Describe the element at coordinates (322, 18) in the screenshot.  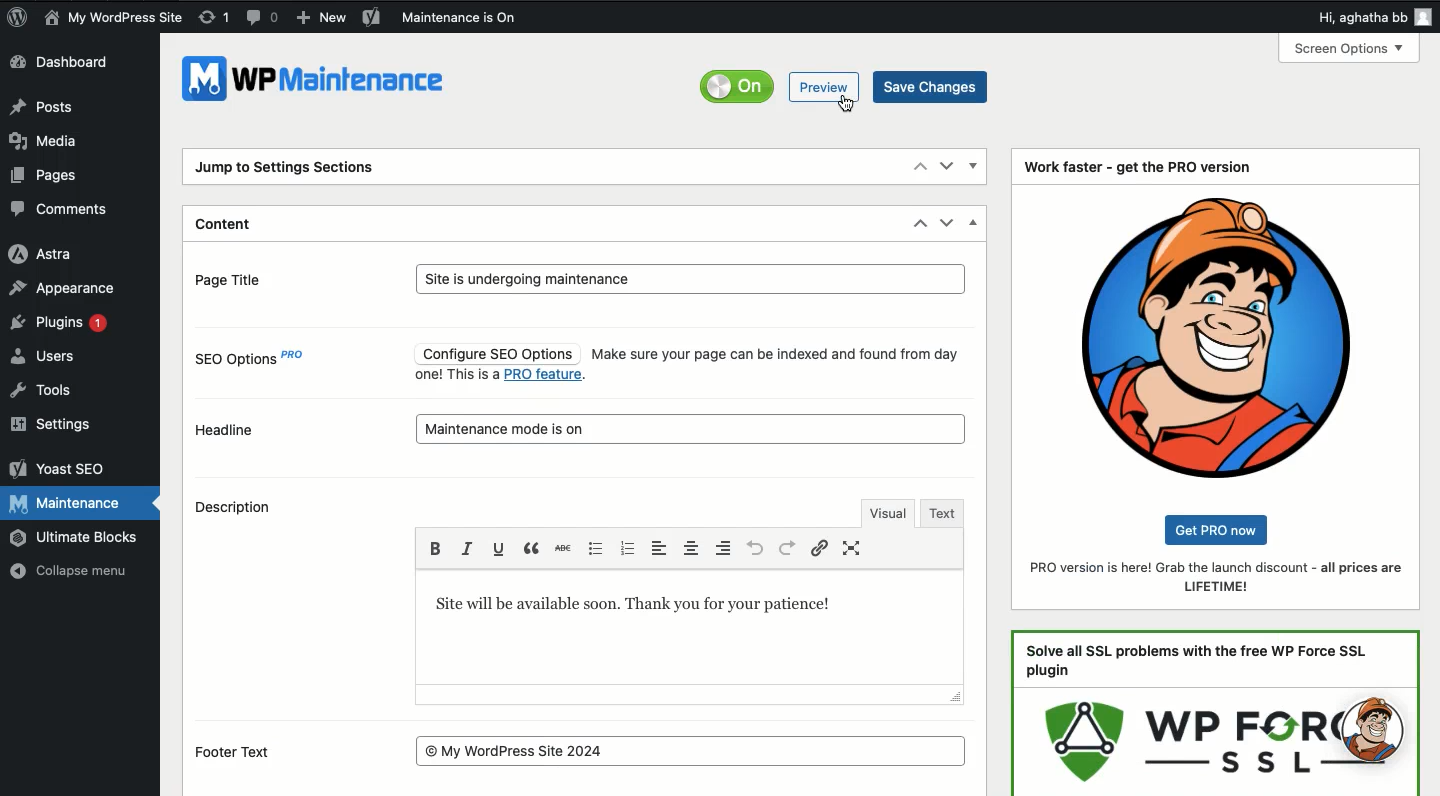
I see `New` at that location.